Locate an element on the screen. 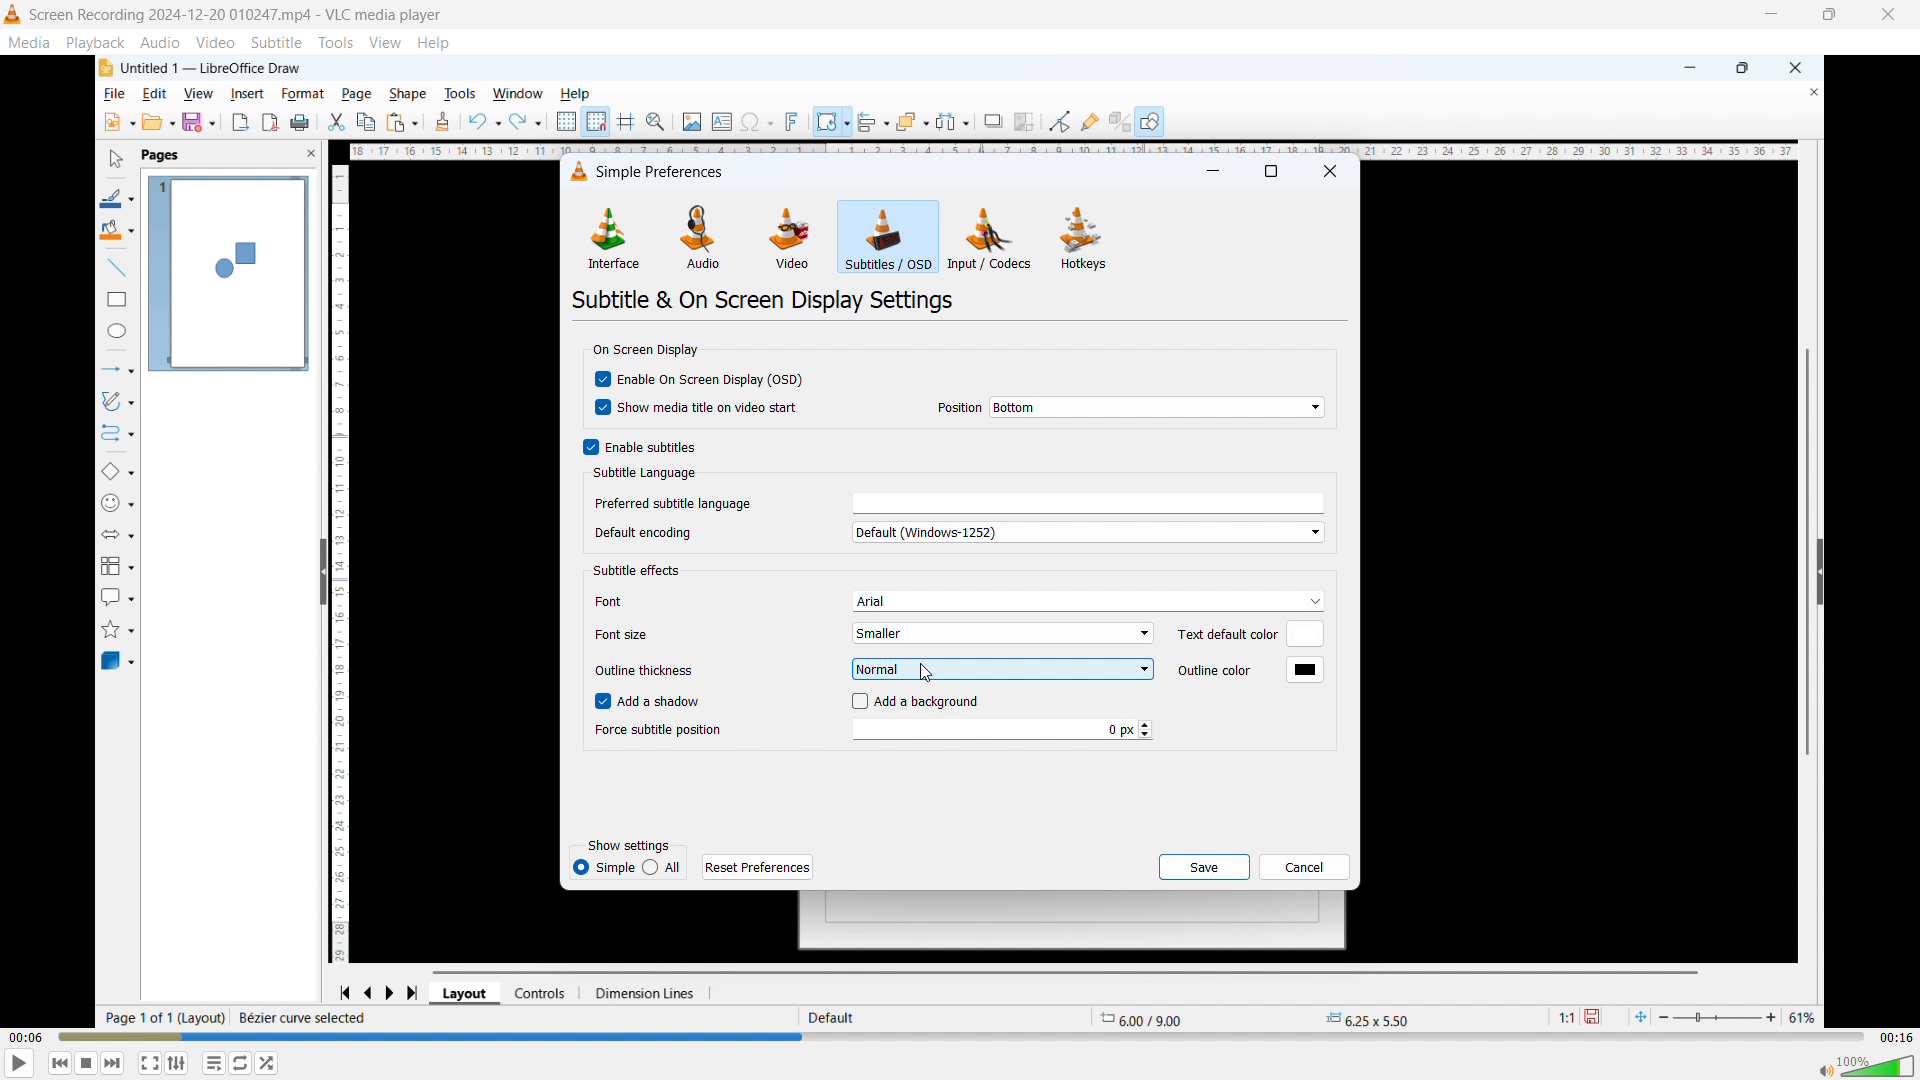  Subtitles or OSD  is located at coordinates (889, 237).